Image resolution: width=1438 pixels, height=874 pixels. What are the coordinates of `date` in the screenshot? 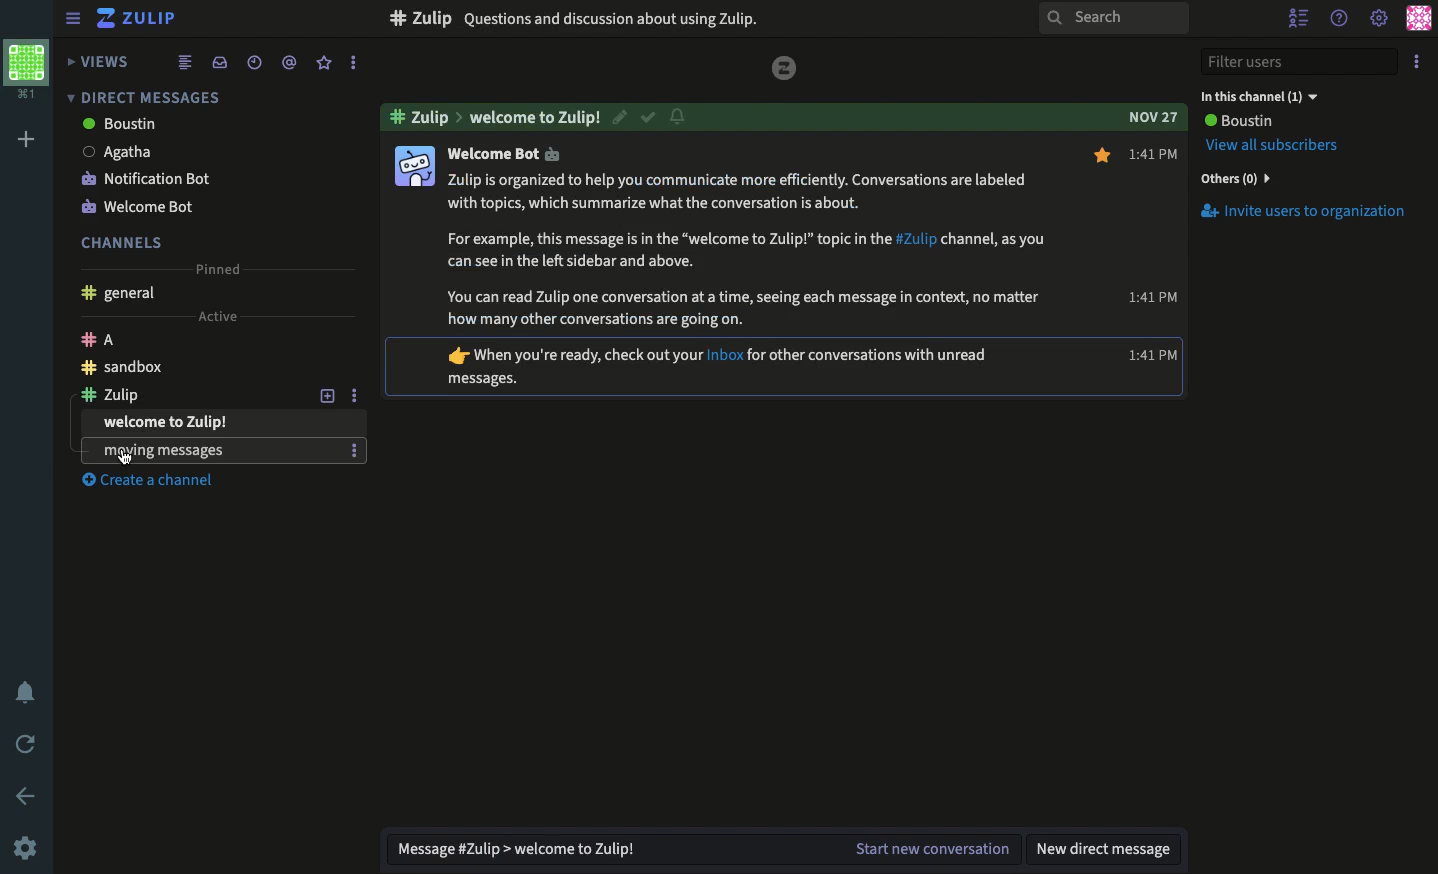 It's located at (1152, 117).